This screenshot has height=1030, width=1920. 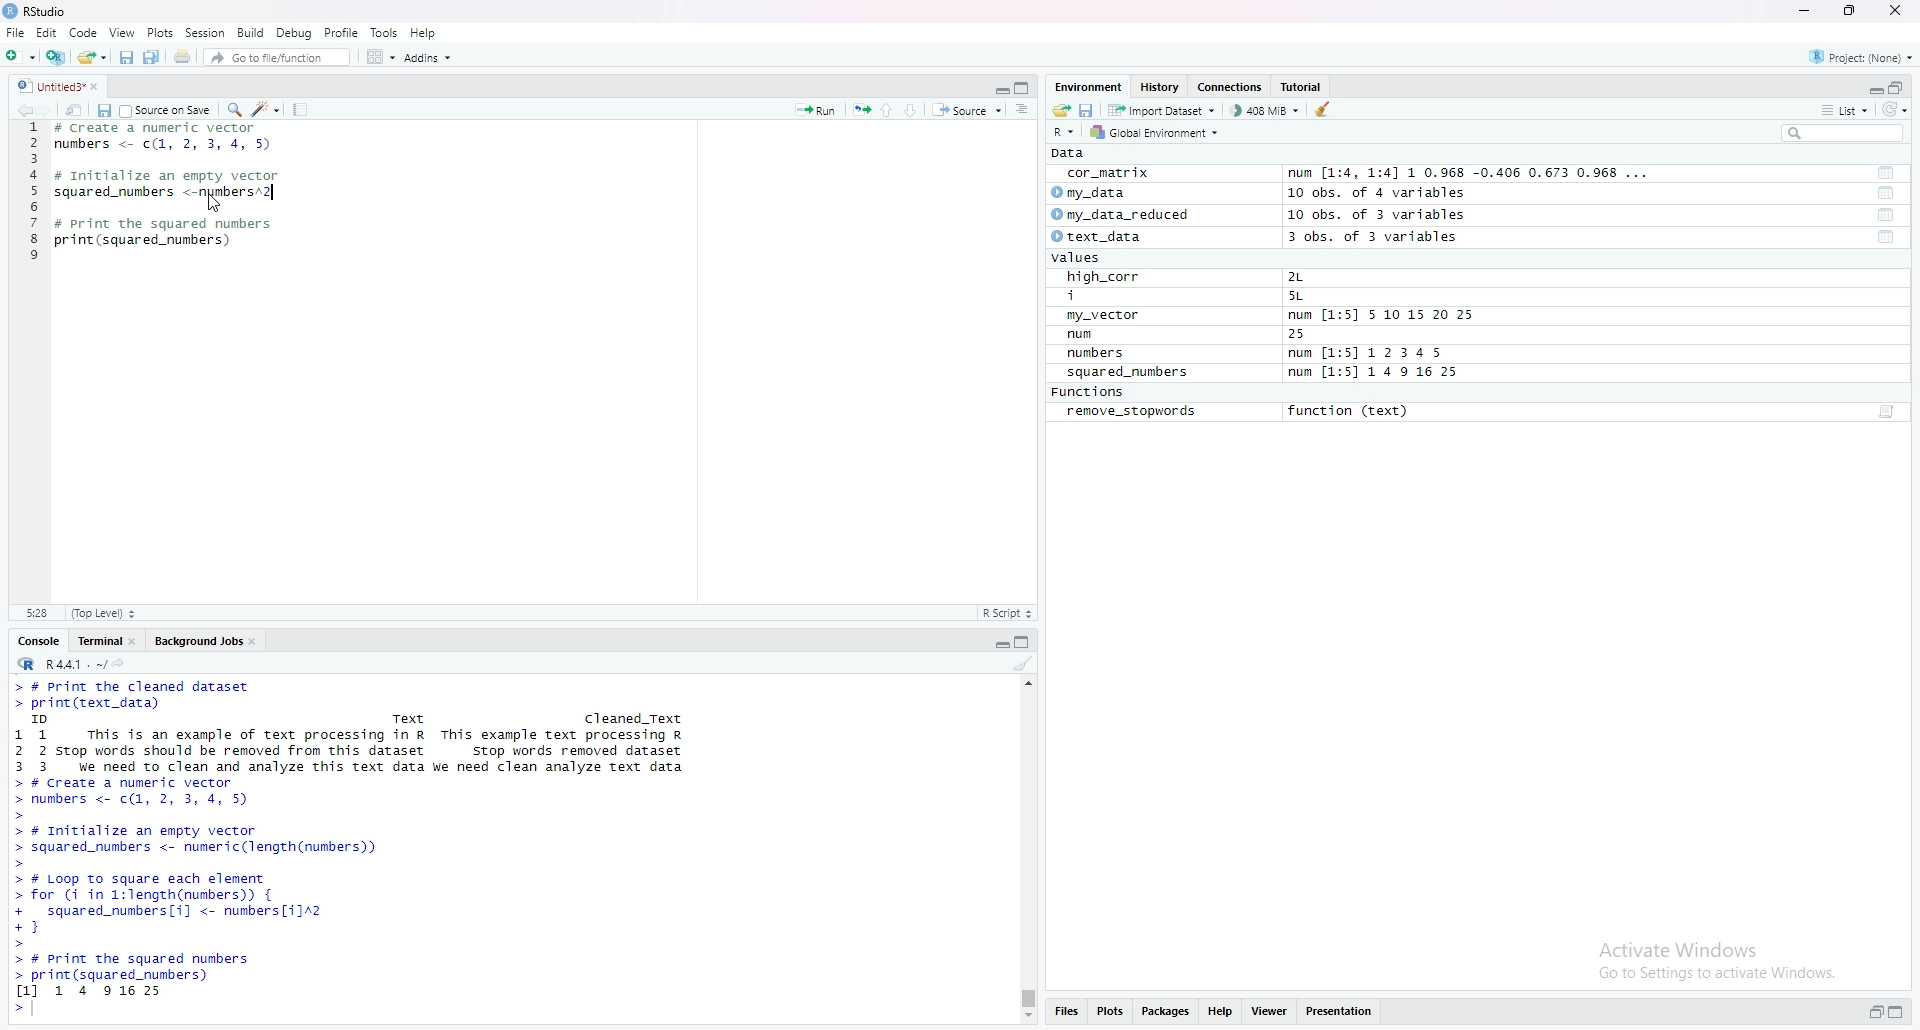 What do you see at coordinates (1161, 109) in the screenshot?
I see `Import Dataset` at bounding box center [1161, 109].